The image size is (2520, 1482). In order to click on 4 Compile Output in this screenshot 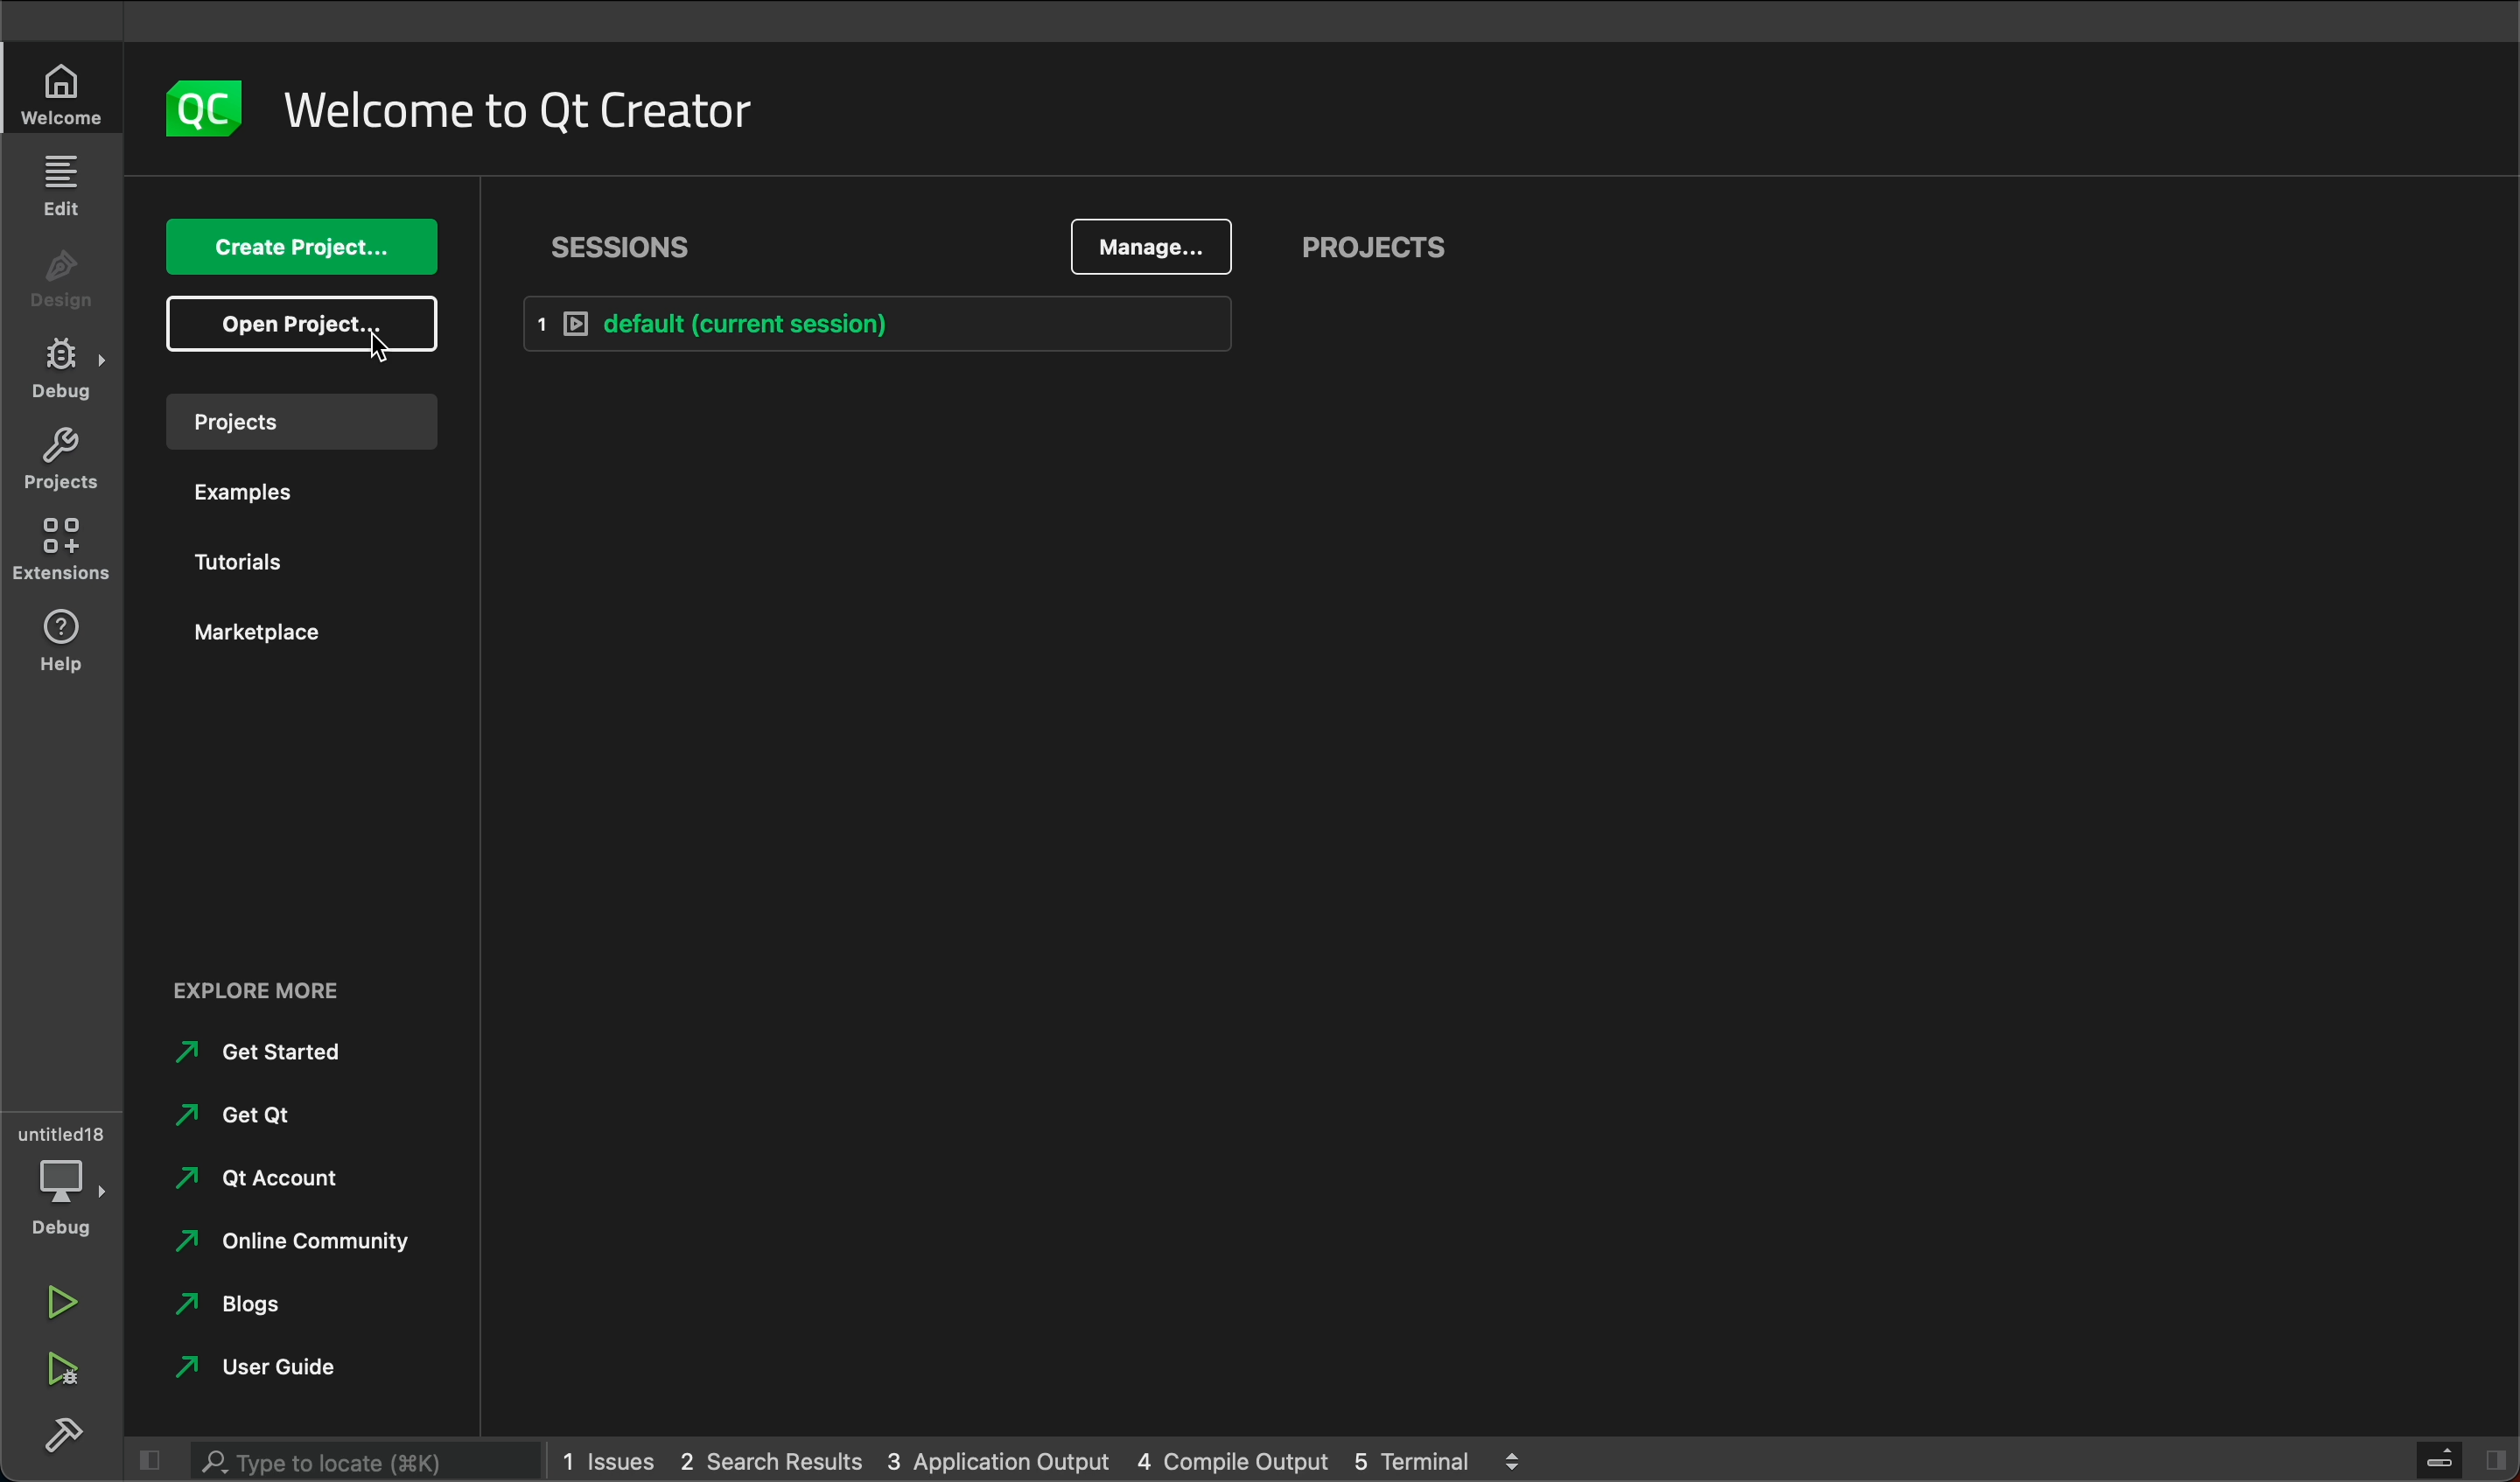, I will do `click(1231, 1461)`.